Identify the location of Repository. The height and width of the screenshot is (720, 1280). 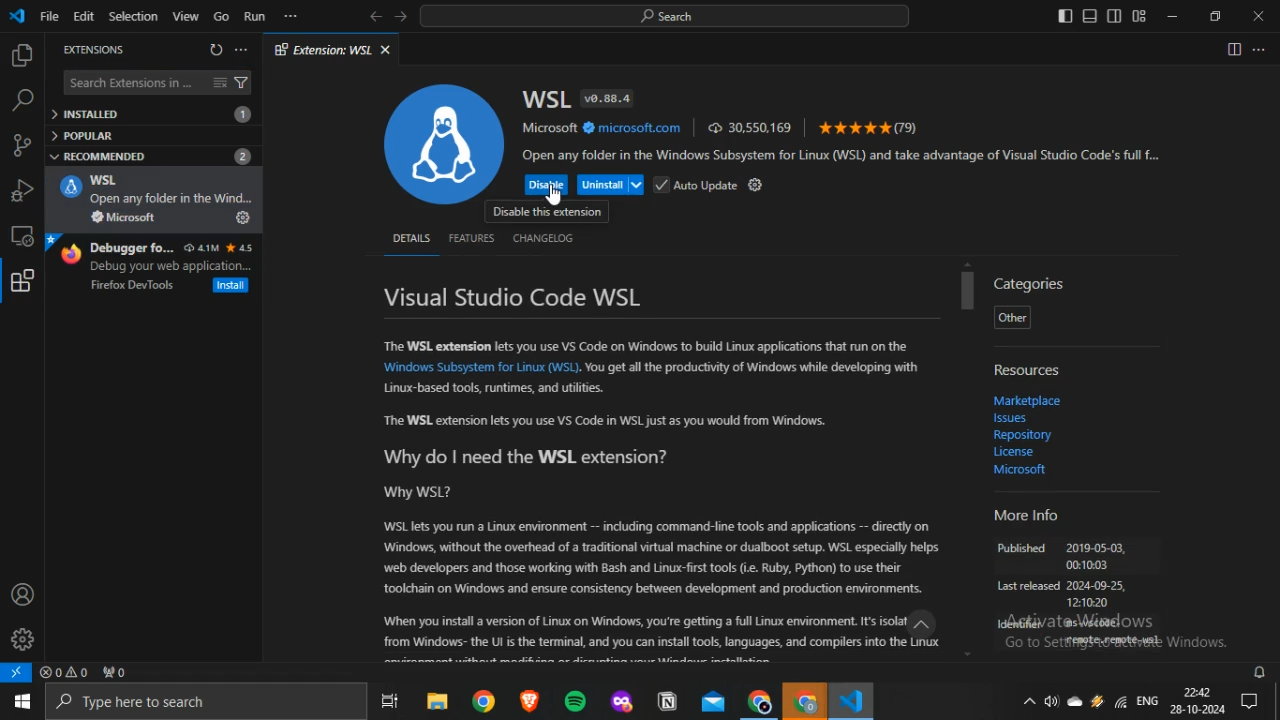
(1021, 436).